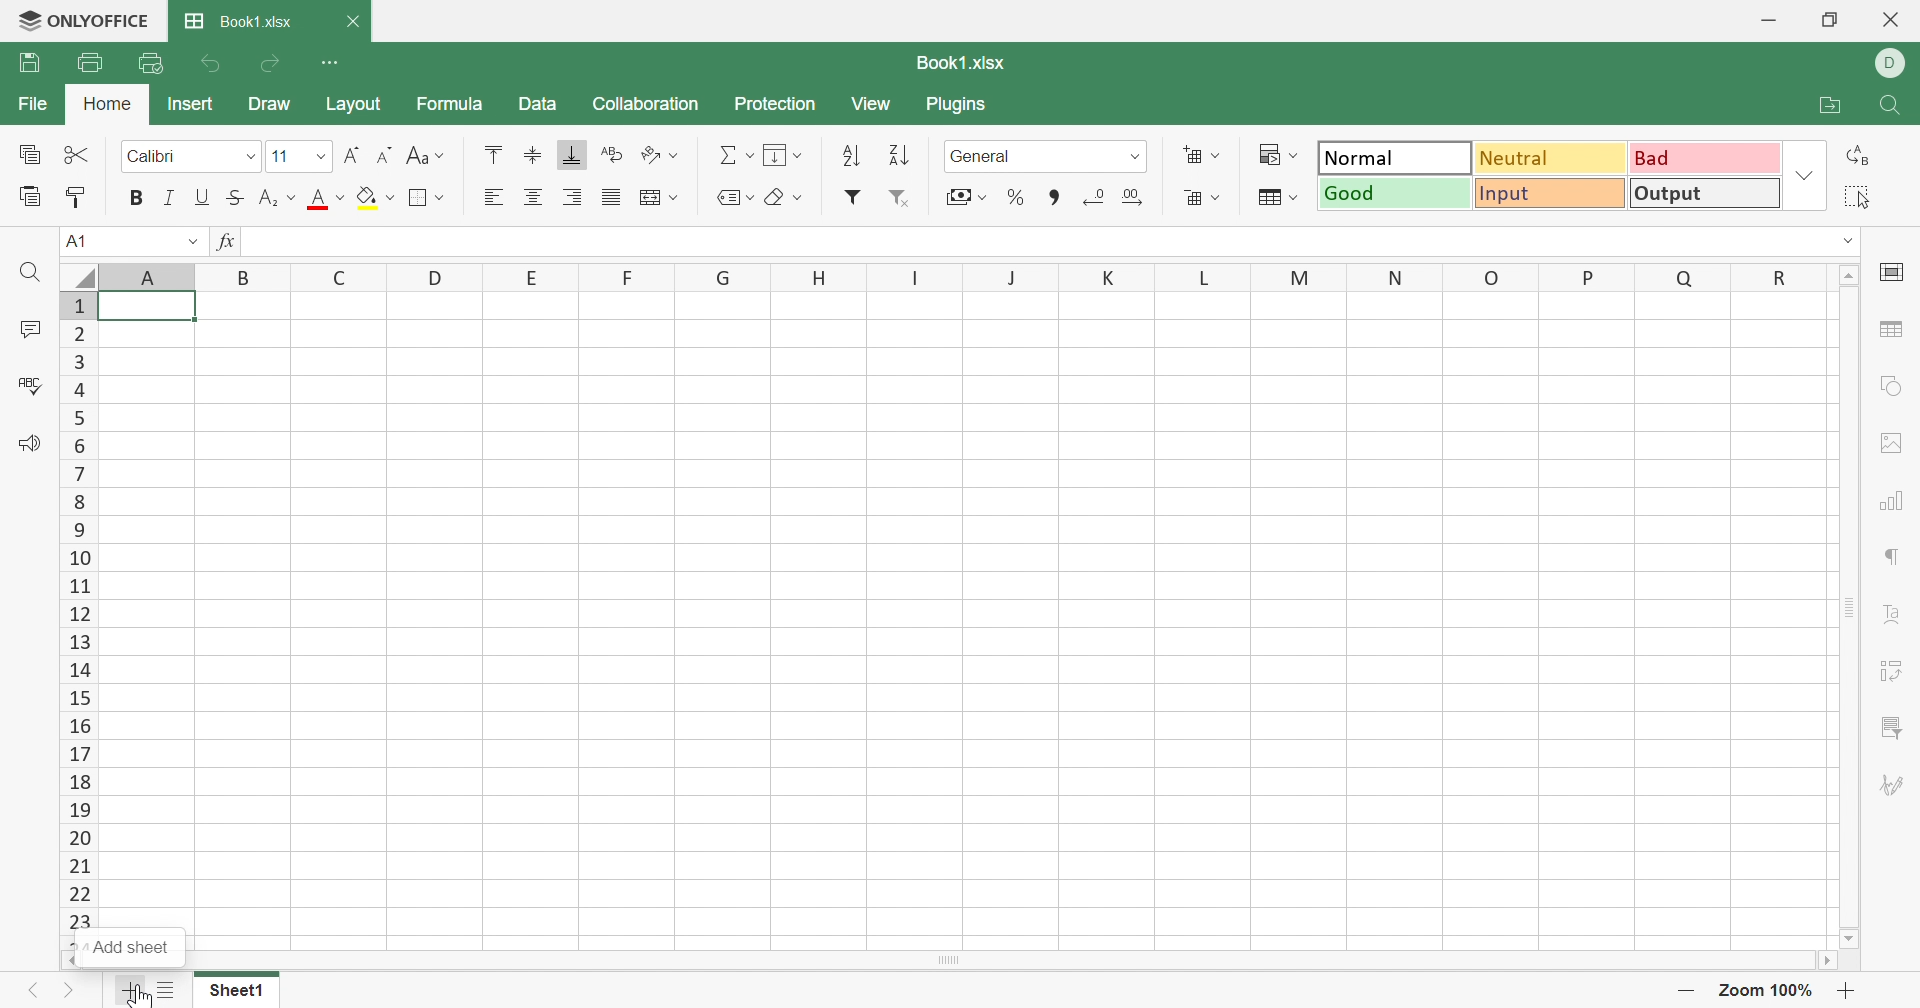 The image size is (1920, 1008). Describe the element at coordinates (722, 276) in the screenshot. I see `G` at that location.